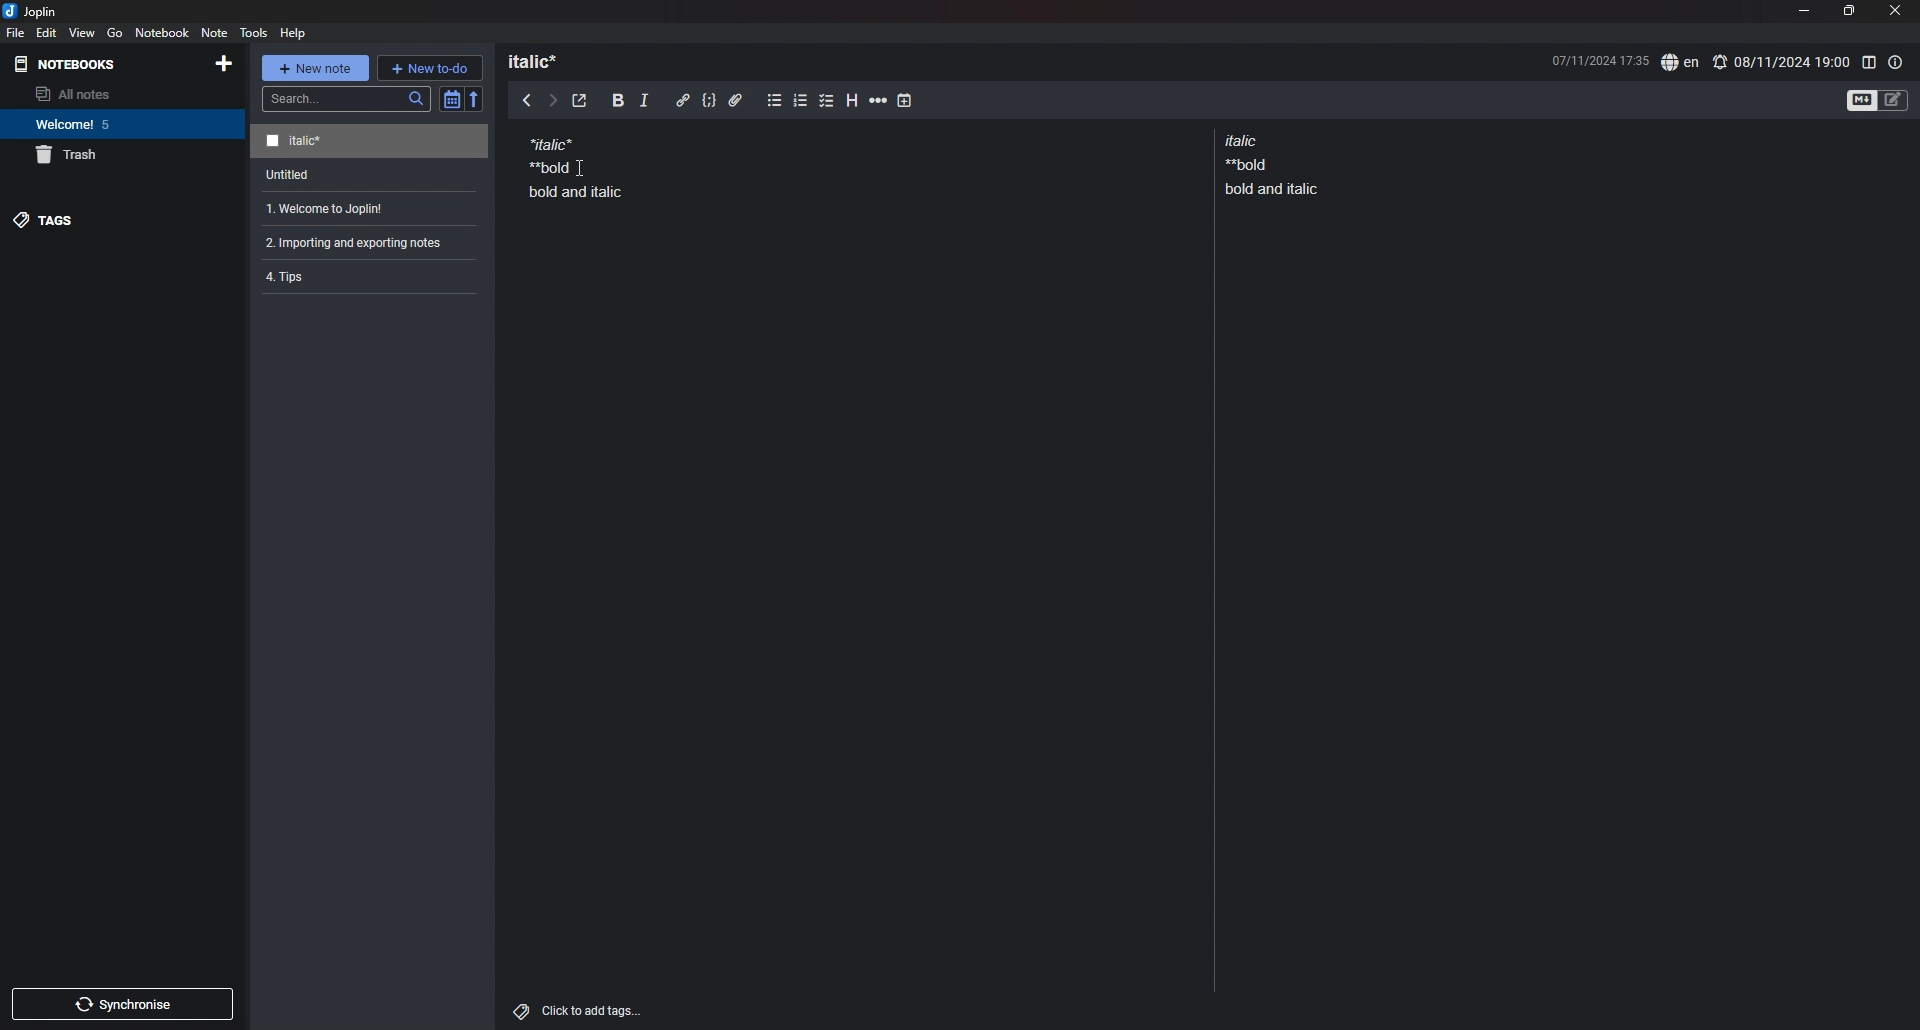 This screenshot has width=1920, height=1030. I want to click on sync, so click(124, 1004).